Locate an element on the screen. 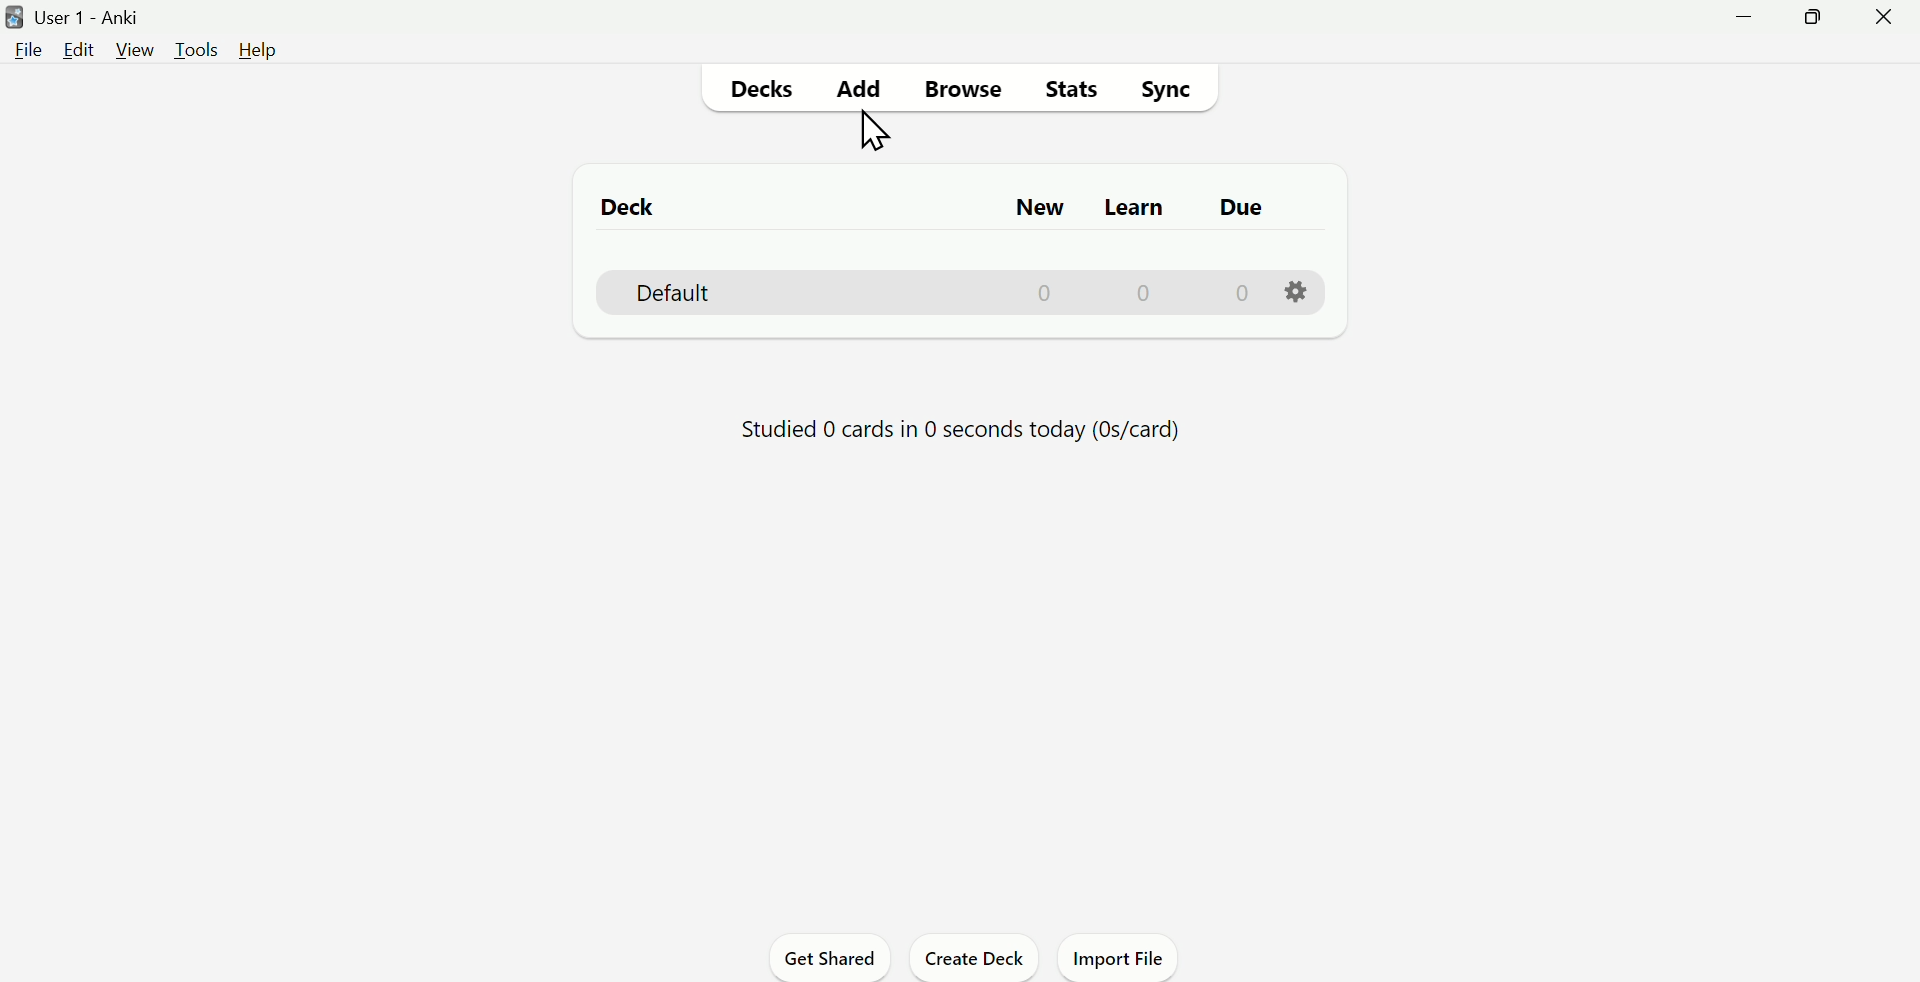  Deck is located at coordinates (659, 295).